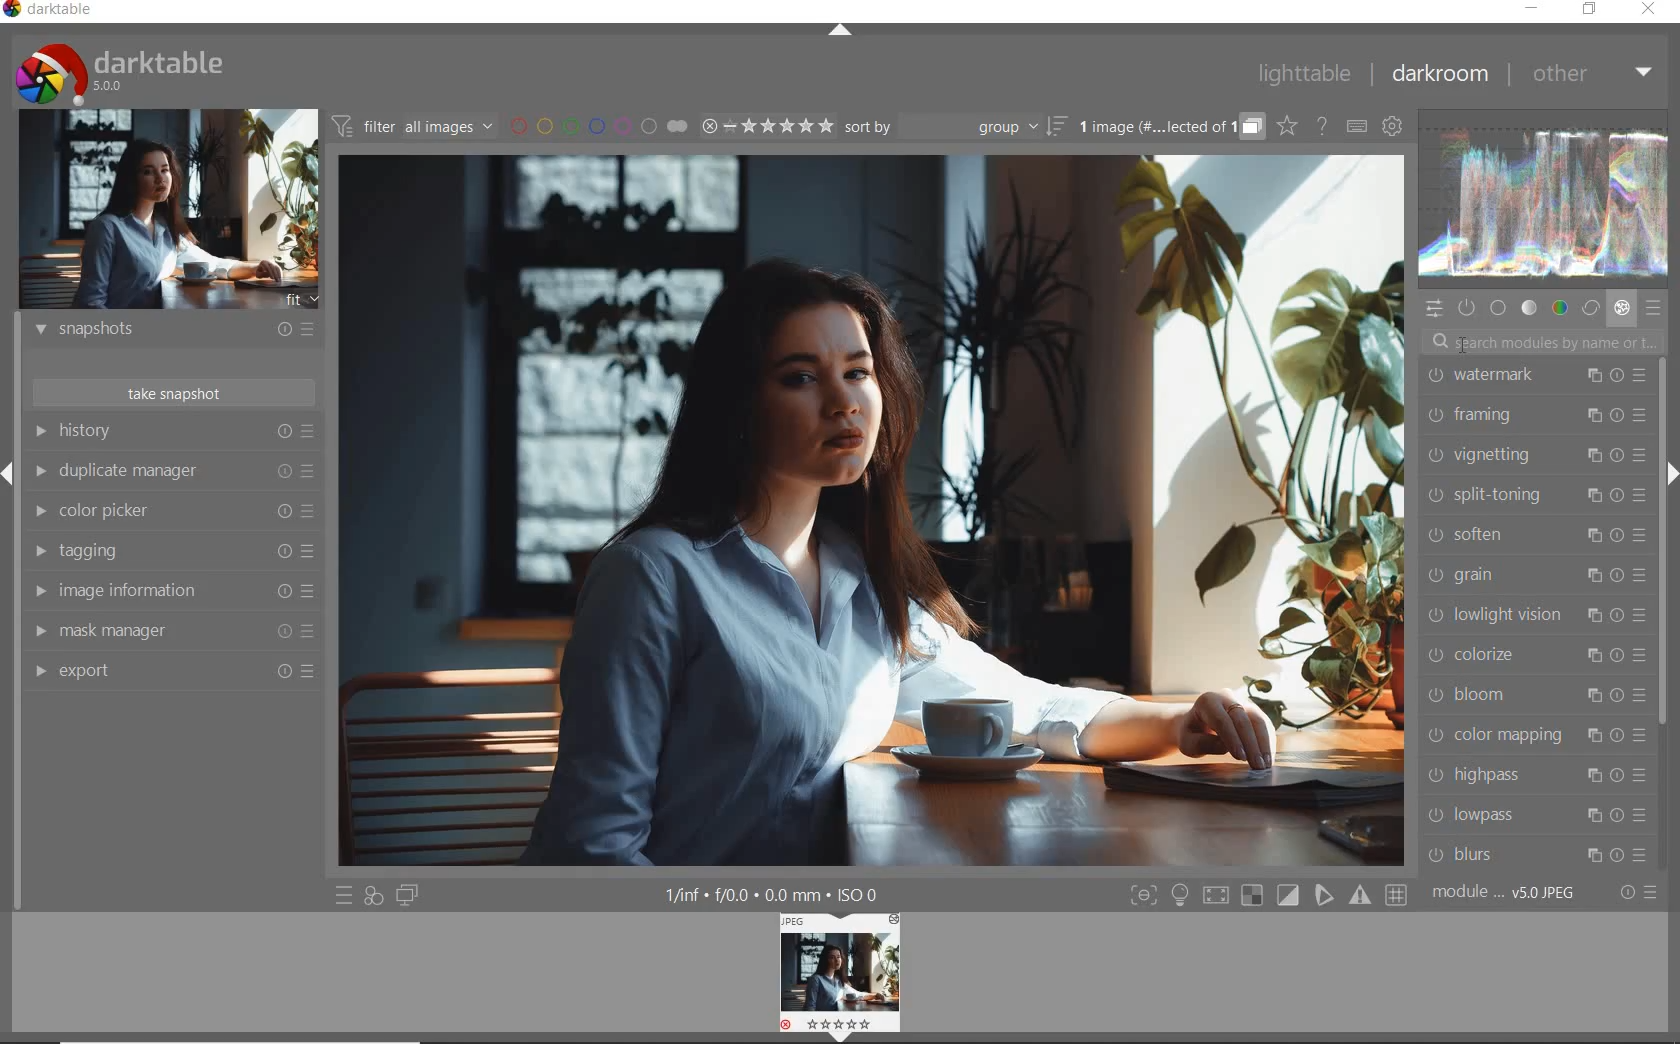 The height and width of the screenshot is (1044, 1680). I want to click on color picker, so click(171, 513).